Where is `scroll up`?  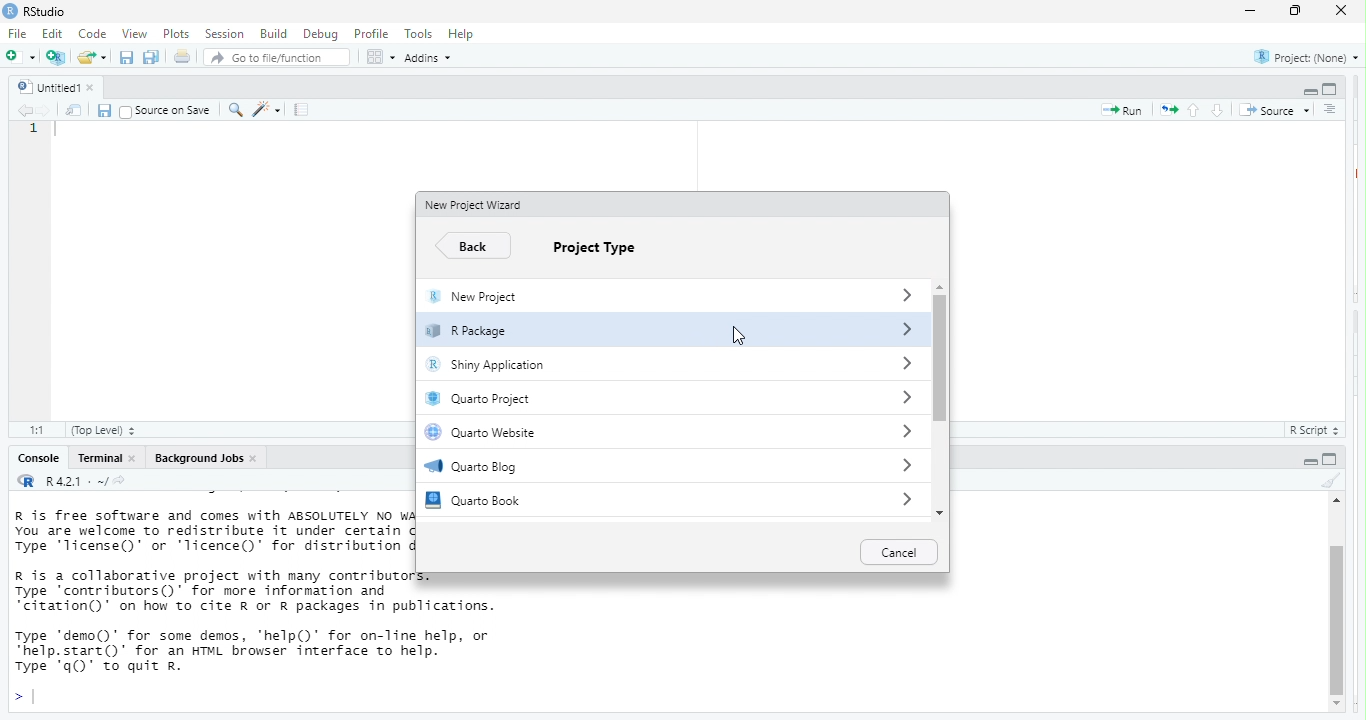 scroll up is located at coordinates (939, 284).